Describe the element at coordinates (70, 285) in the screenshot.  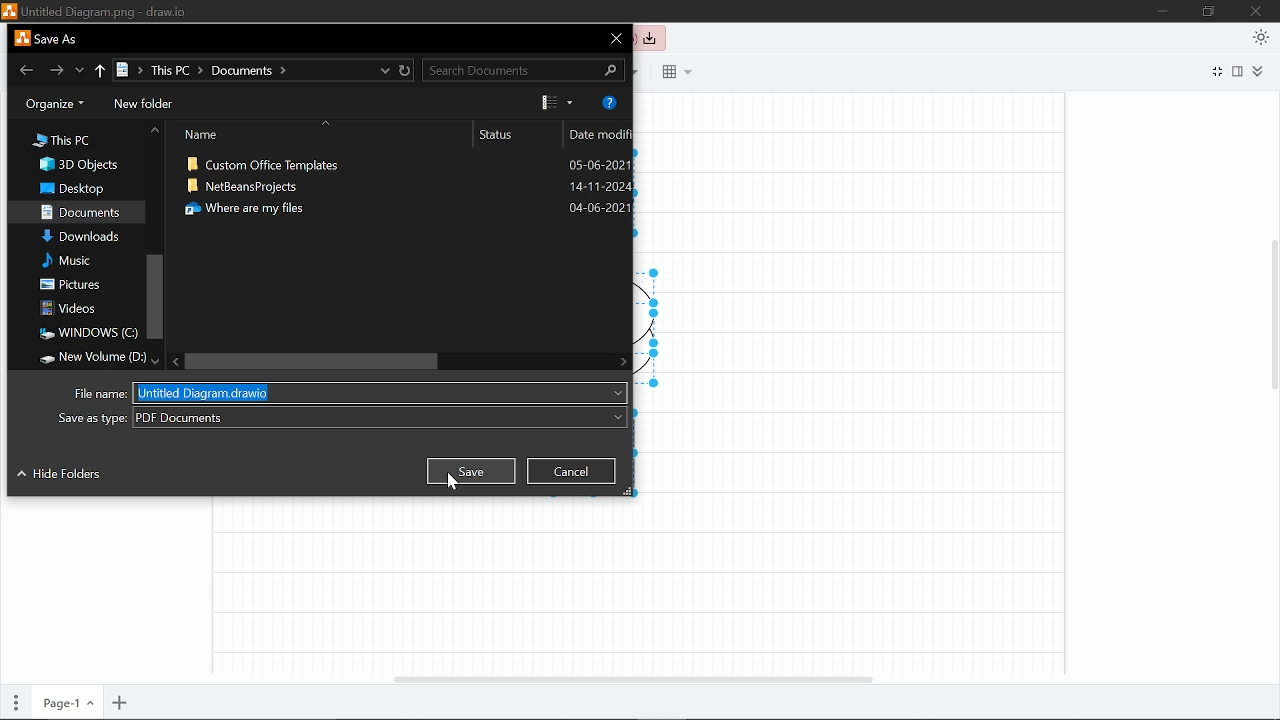
I see `Pictures` at that location.